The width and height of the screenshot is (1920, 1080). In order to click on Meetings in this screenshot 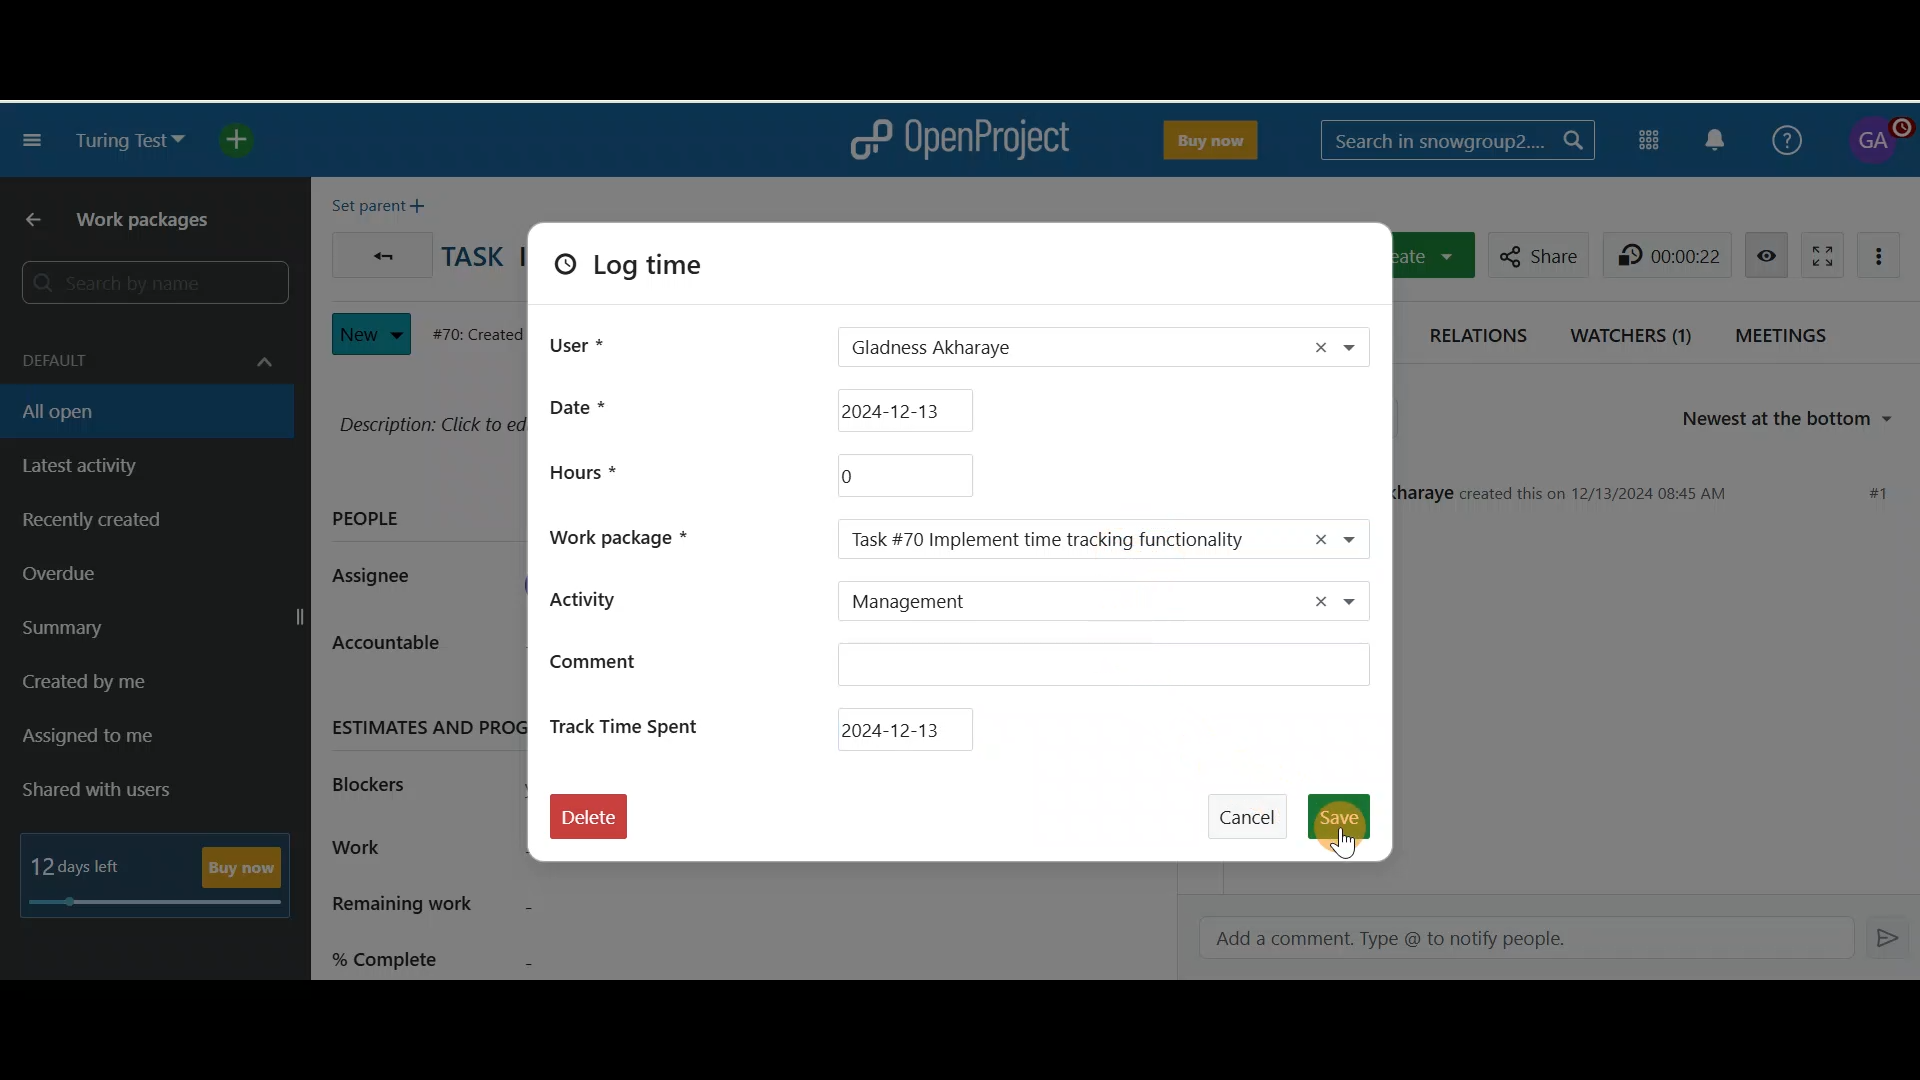, I will do `click(1788, 334)`.